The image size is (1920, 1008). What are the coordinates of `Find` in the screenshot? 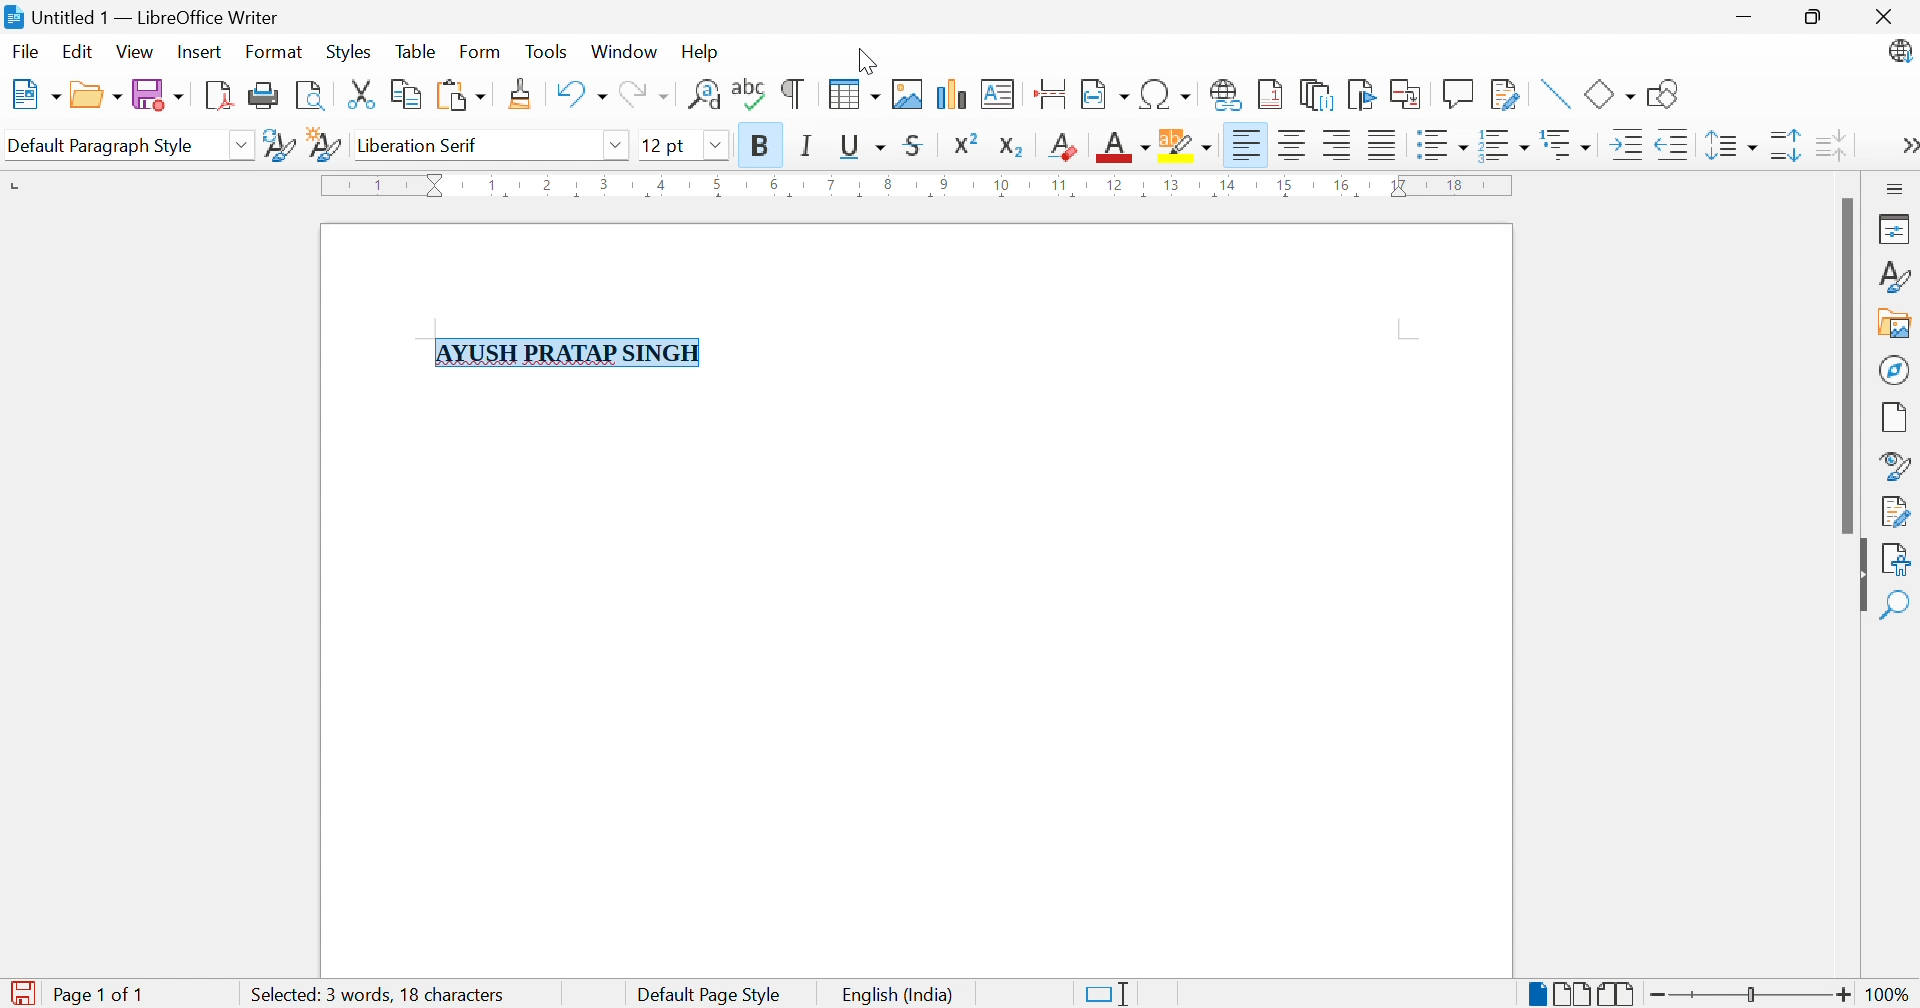 It's located at (1900, 606).